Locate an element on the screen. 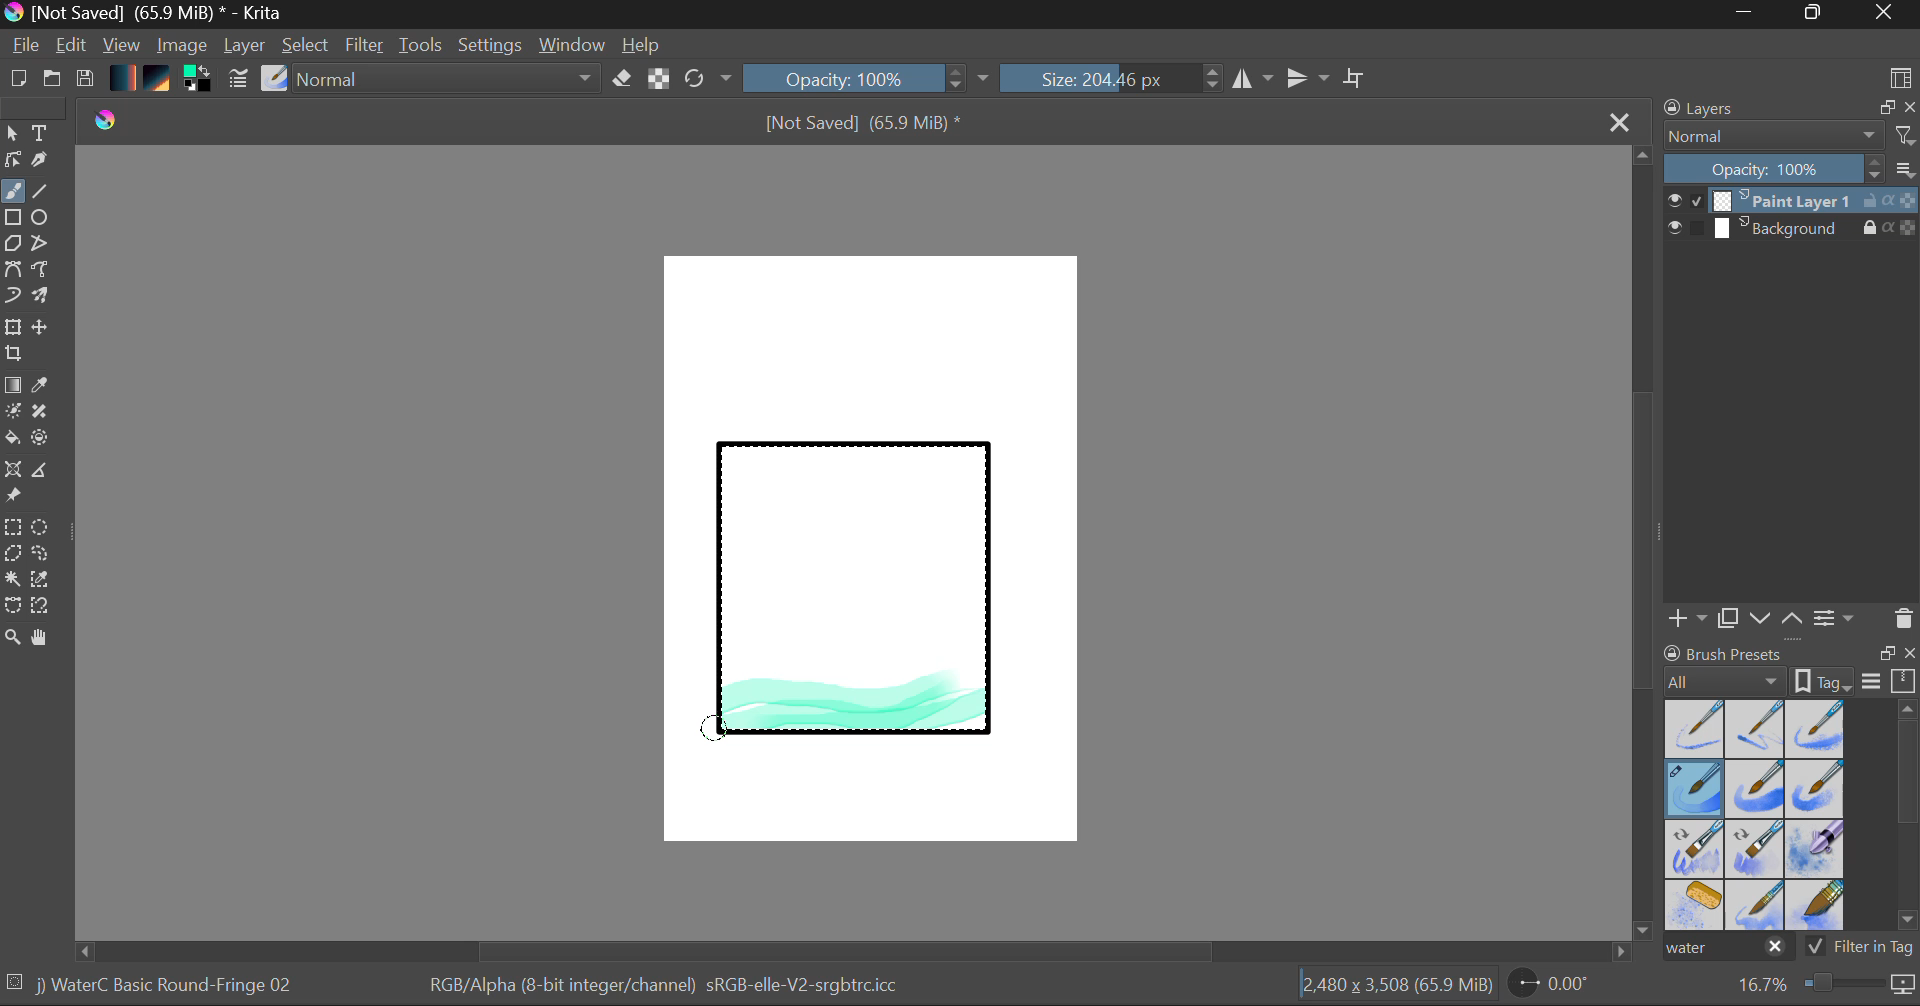 The height and width of the screenshot is (1006, 1920). Water C - Wet Pattern is located at coordinates (1814, 729).